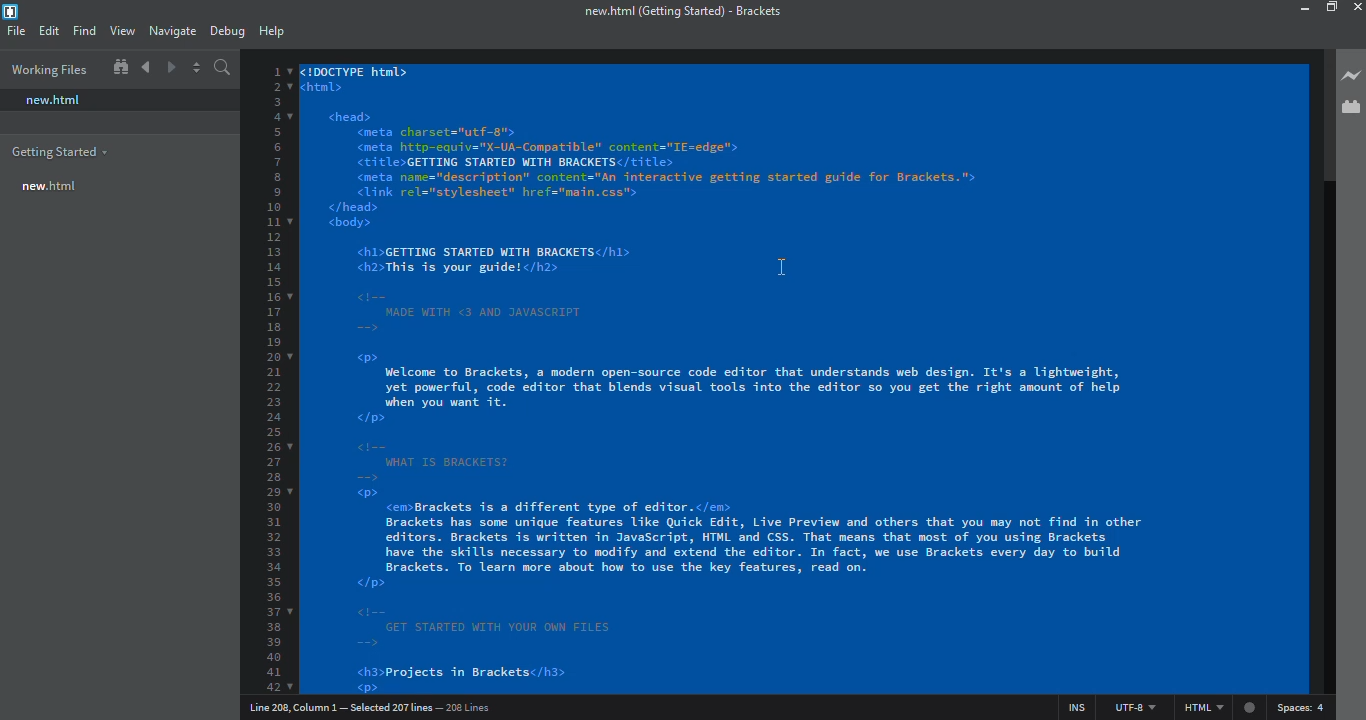 Image resolution: width=1366 pixels, height=720 pixels. Describe the element at coordinates (16, 32) in the screenshot. I see `file` at that location.